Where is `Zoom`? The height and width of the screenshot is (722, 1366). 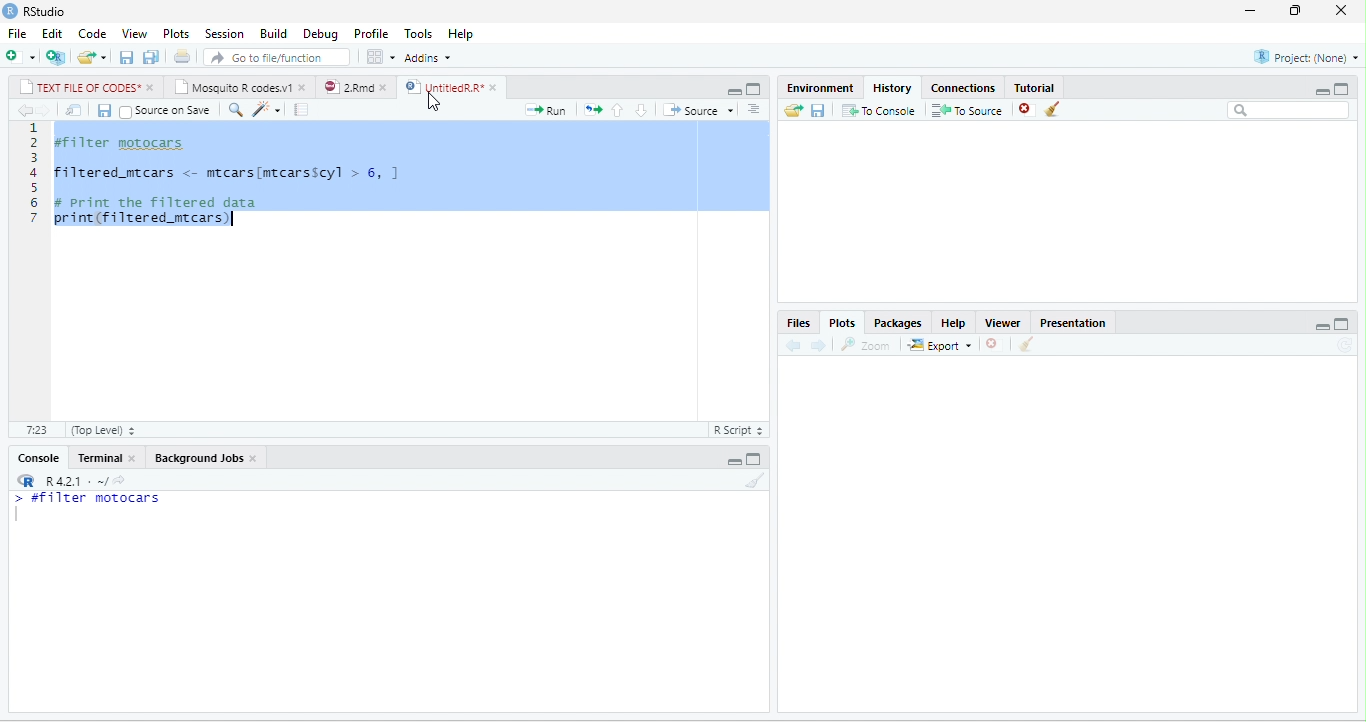
Zoom is located at coordinates (864, 345).